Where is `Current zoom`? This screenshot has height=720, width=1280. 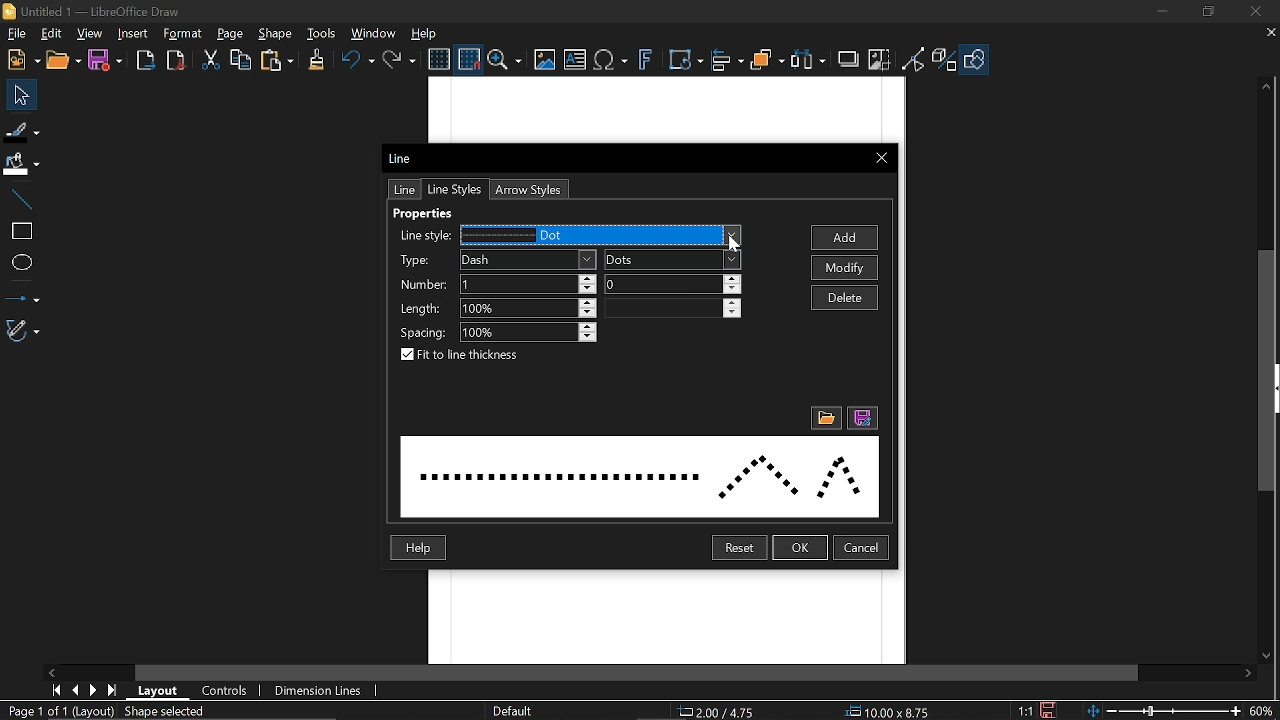
Current zoom is located at coordinates (1263, 710).